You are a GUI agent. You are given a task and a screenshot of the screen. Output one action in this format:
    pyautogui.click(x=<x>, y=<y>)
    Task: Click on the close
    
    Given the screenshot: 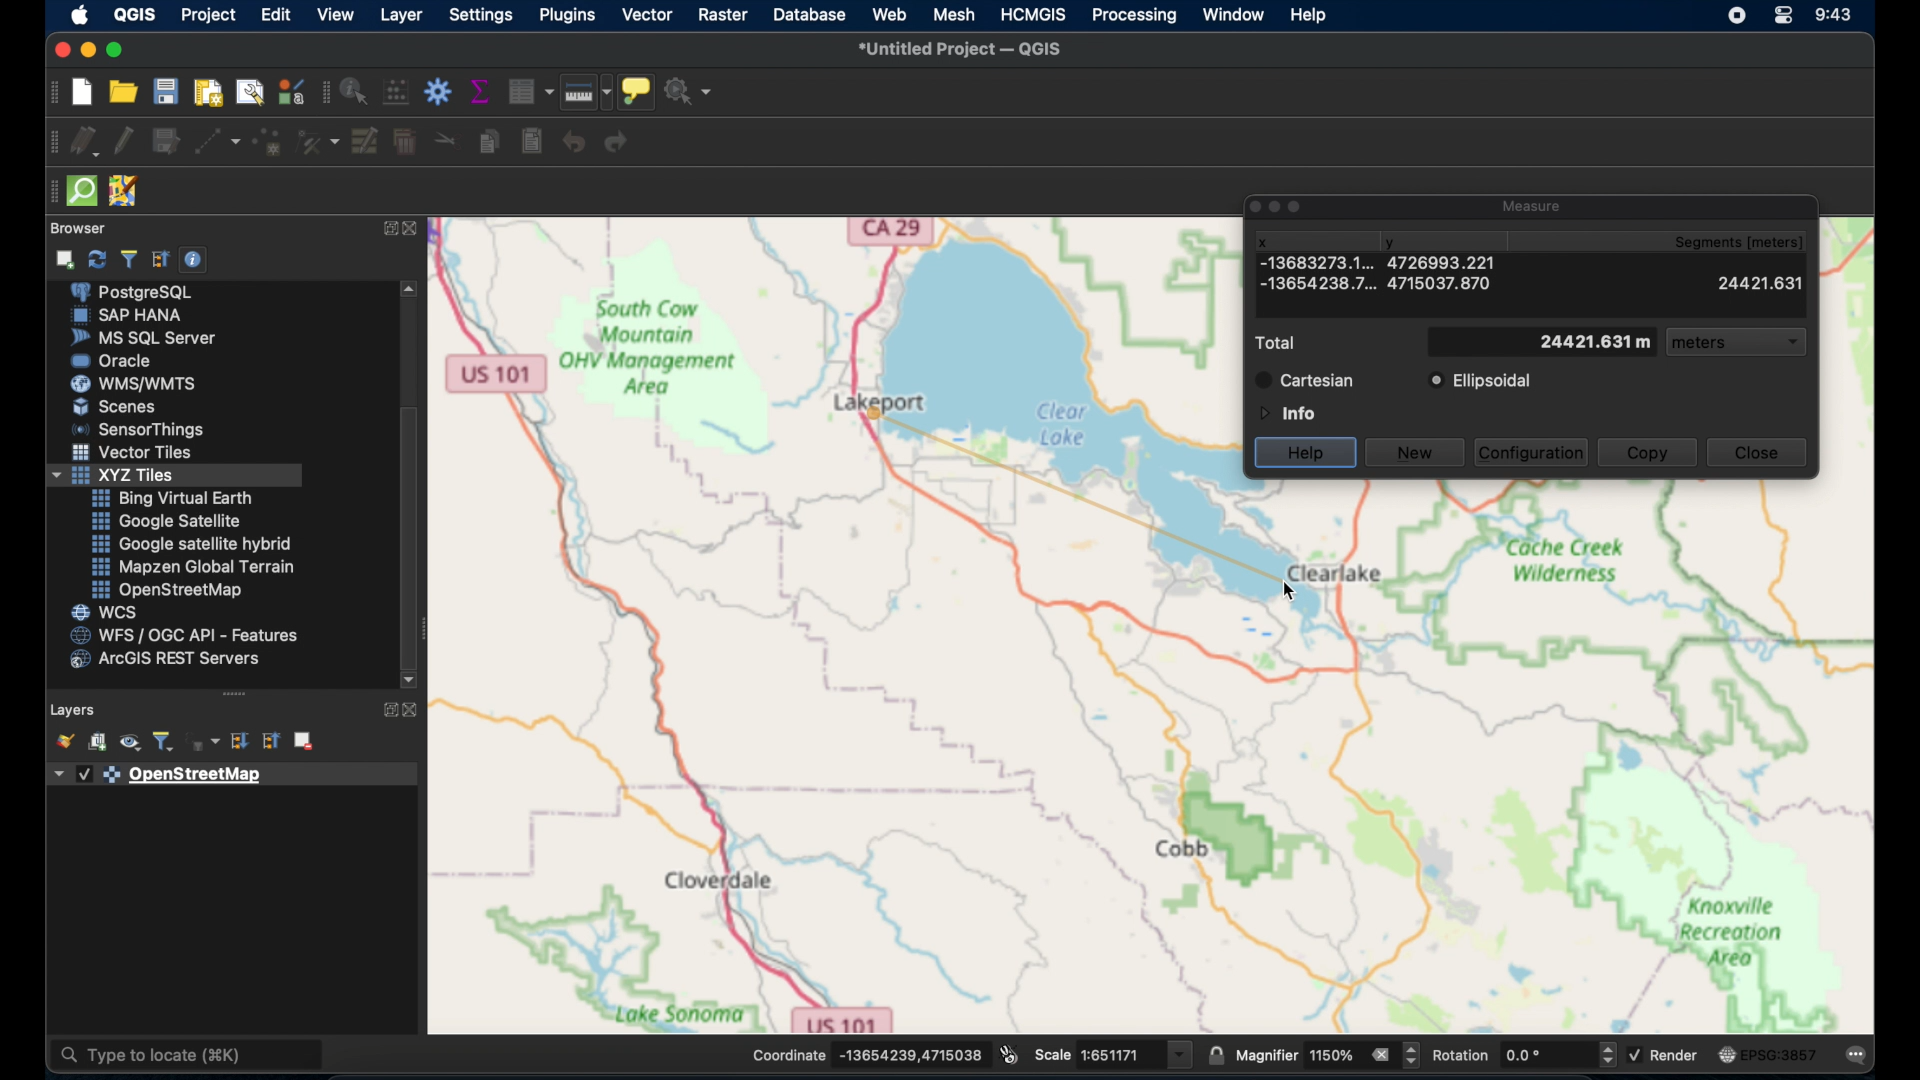 What is the action you would take?
    pyautogui.click(x=413, y=709)
    